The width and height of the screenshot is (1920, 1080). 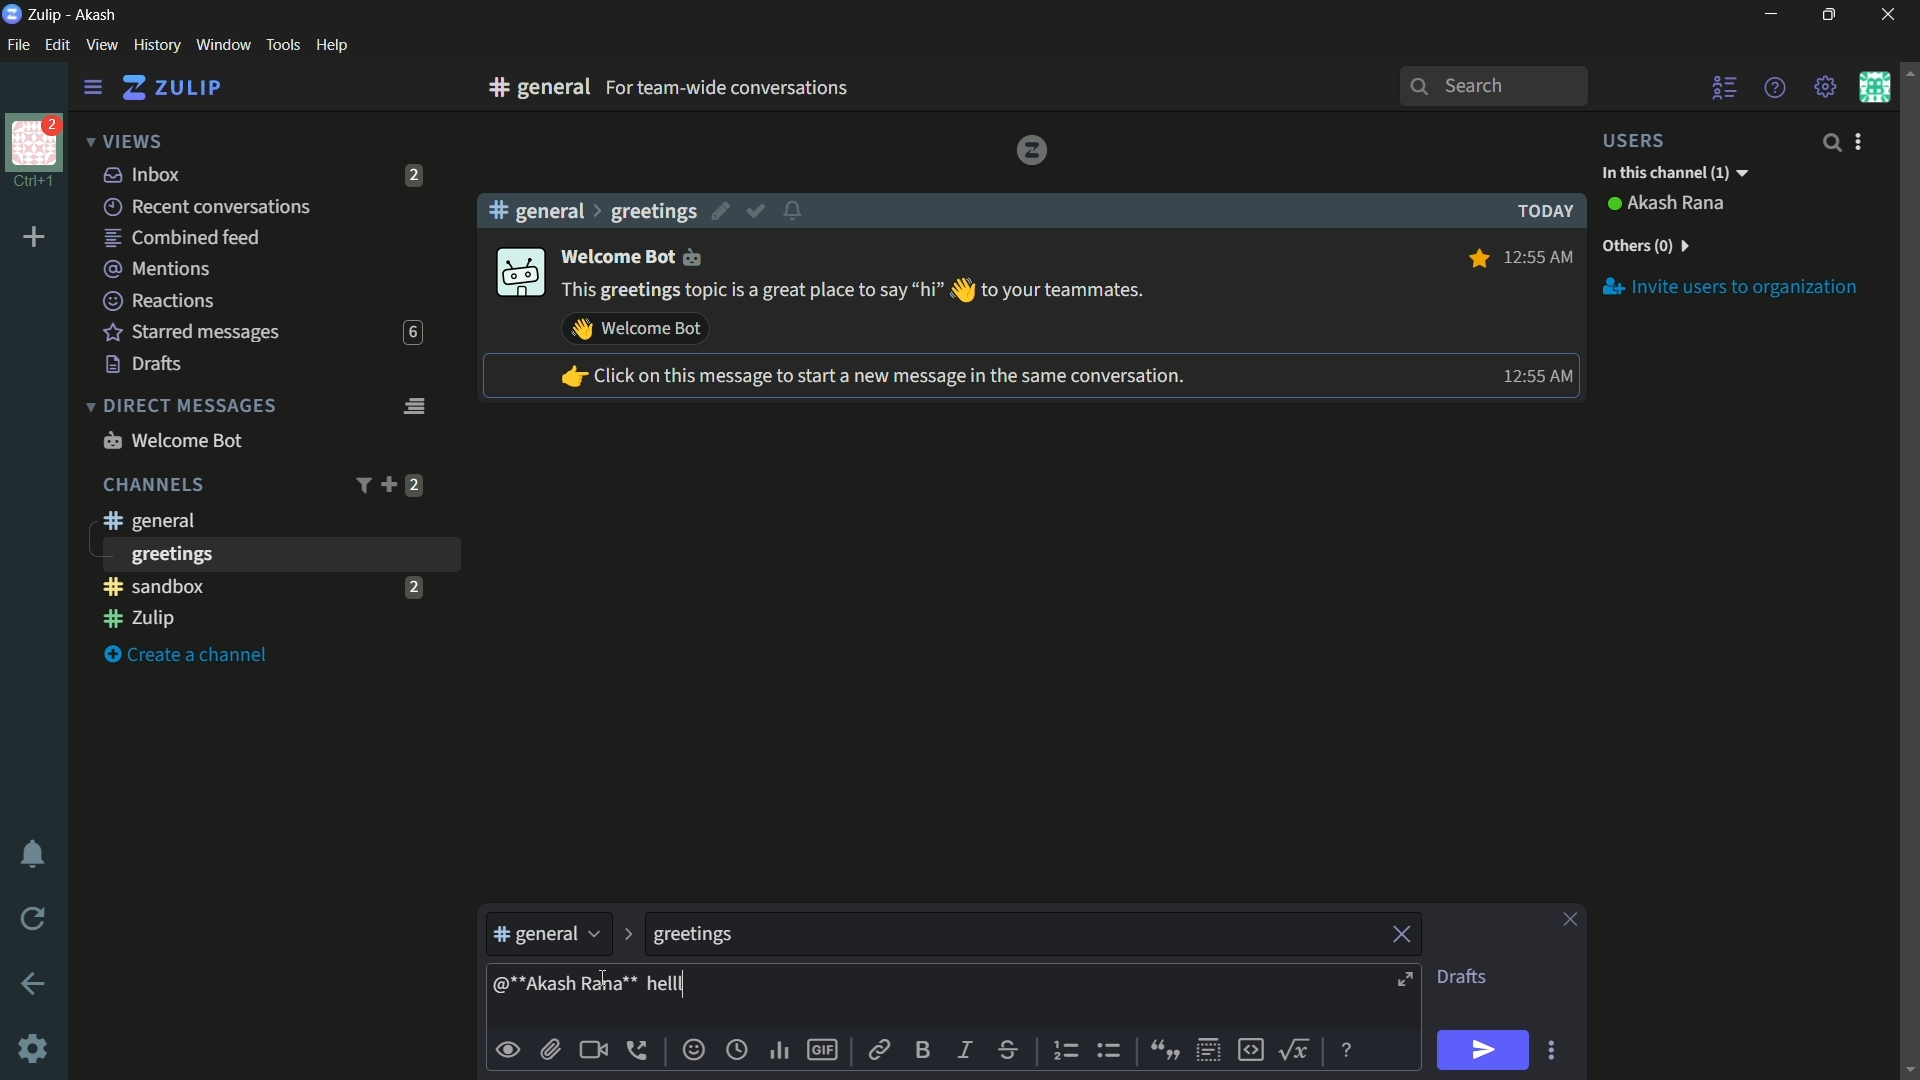 What do you see at coordinates (694, 1050) in the screenshot?
I see `add emoji` at bounding box center [694, 1050].